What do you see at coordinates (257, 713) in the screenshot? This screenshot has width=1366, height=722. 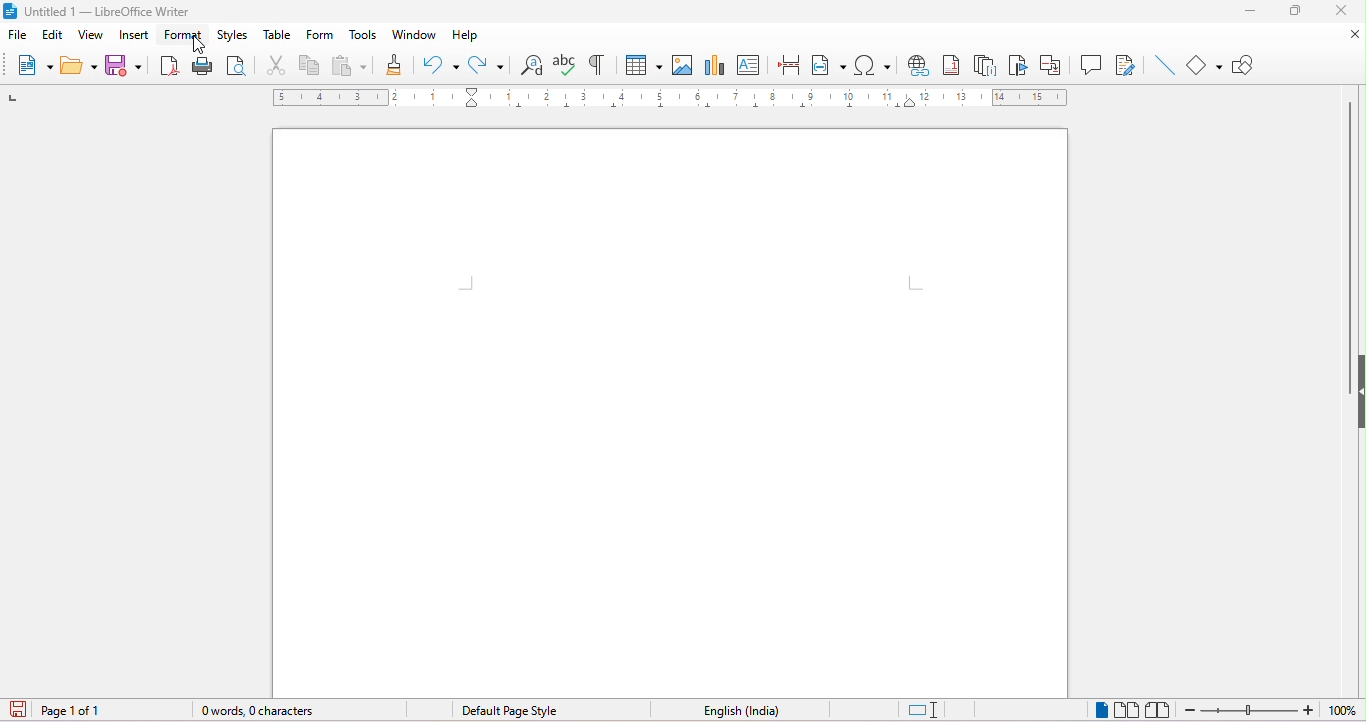 I see `word and character count` at bounding box center [257, 713].